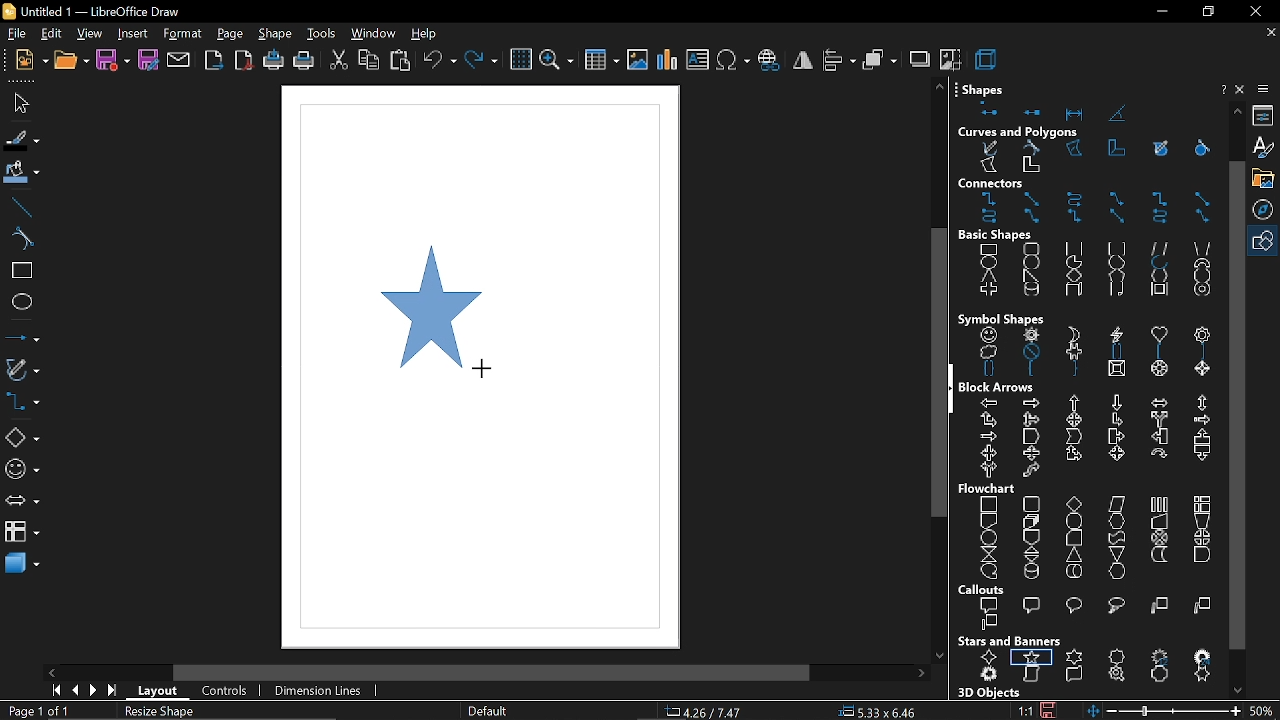 The image size is (1280, 720). Describe the element at coordinates (1255, 11) in the screenshot. I see `close` at that location.